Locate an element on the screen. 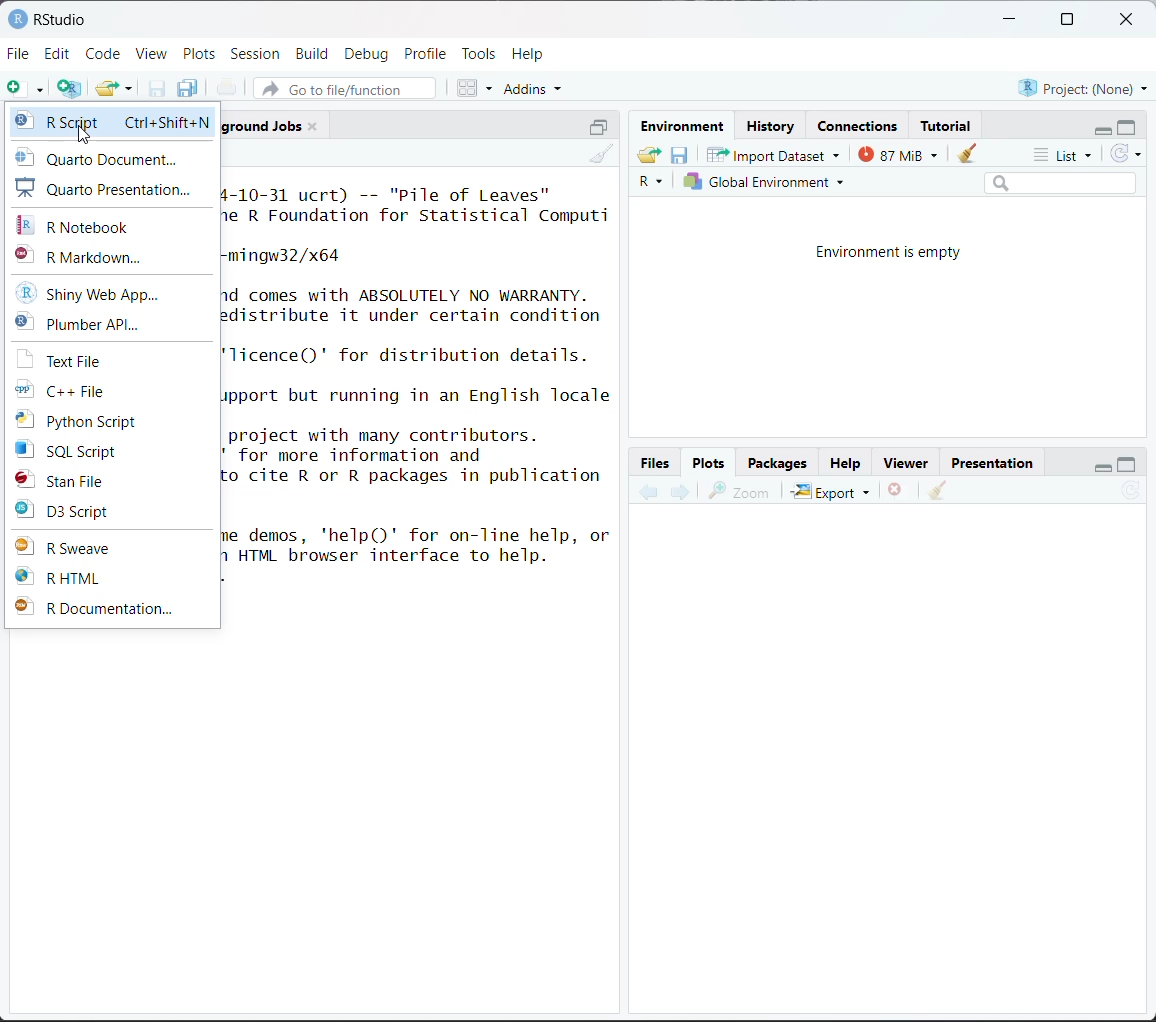 This screenshot has height=1022, width=1156. Plots is located at coordinates (200, 53).